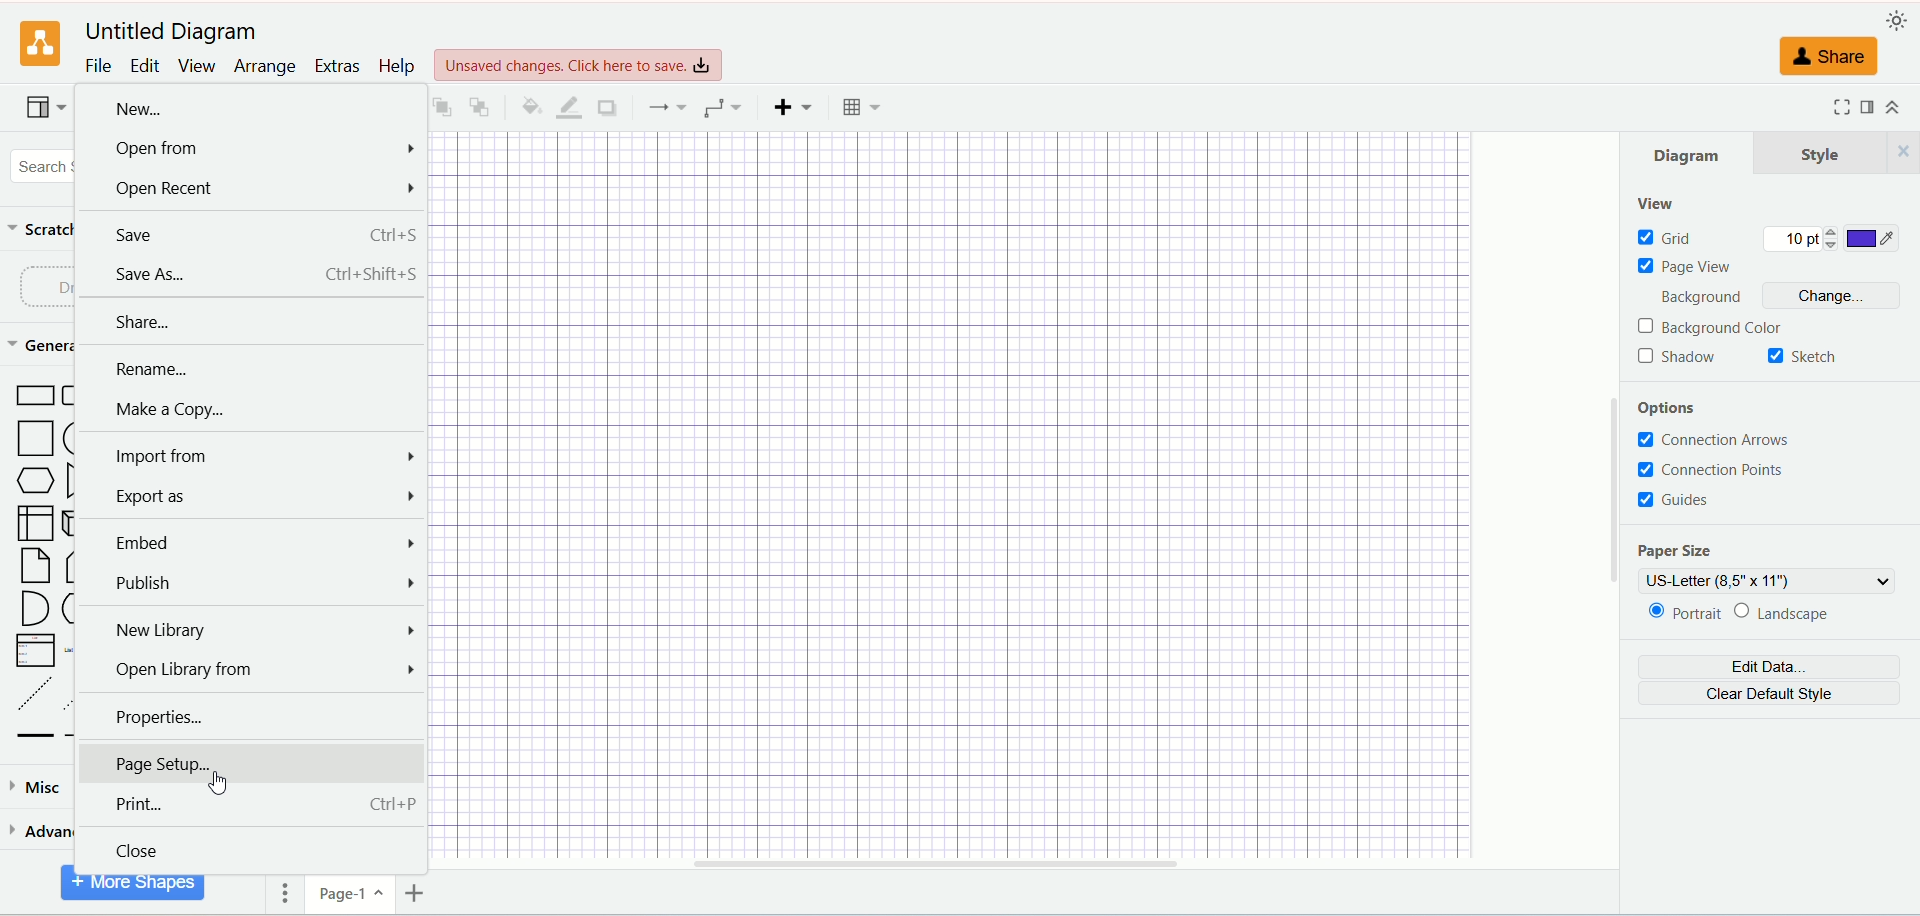 The width and height of the screenshot is (1920, 916). I want to click on Internal Document, so click(36, 522).